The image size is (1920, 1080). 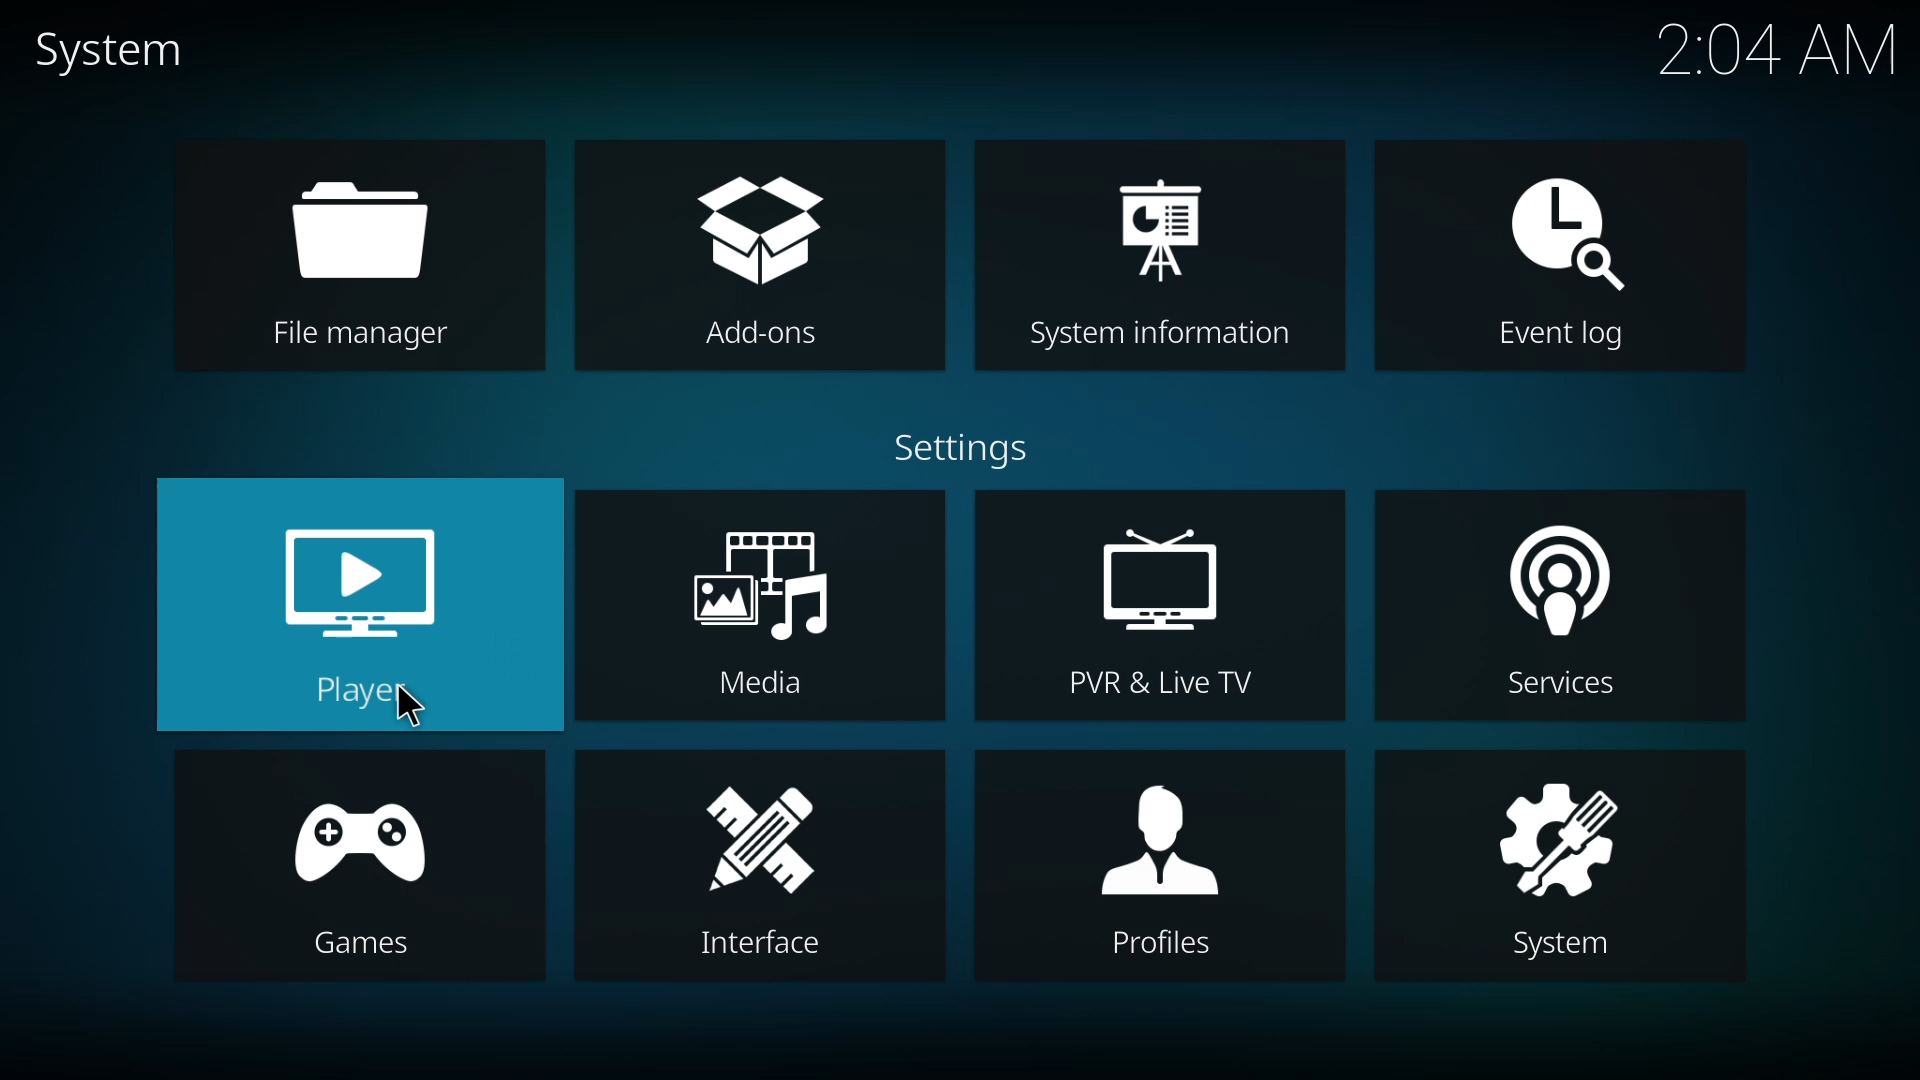 I want to click on player, so click(x=367, y=613).